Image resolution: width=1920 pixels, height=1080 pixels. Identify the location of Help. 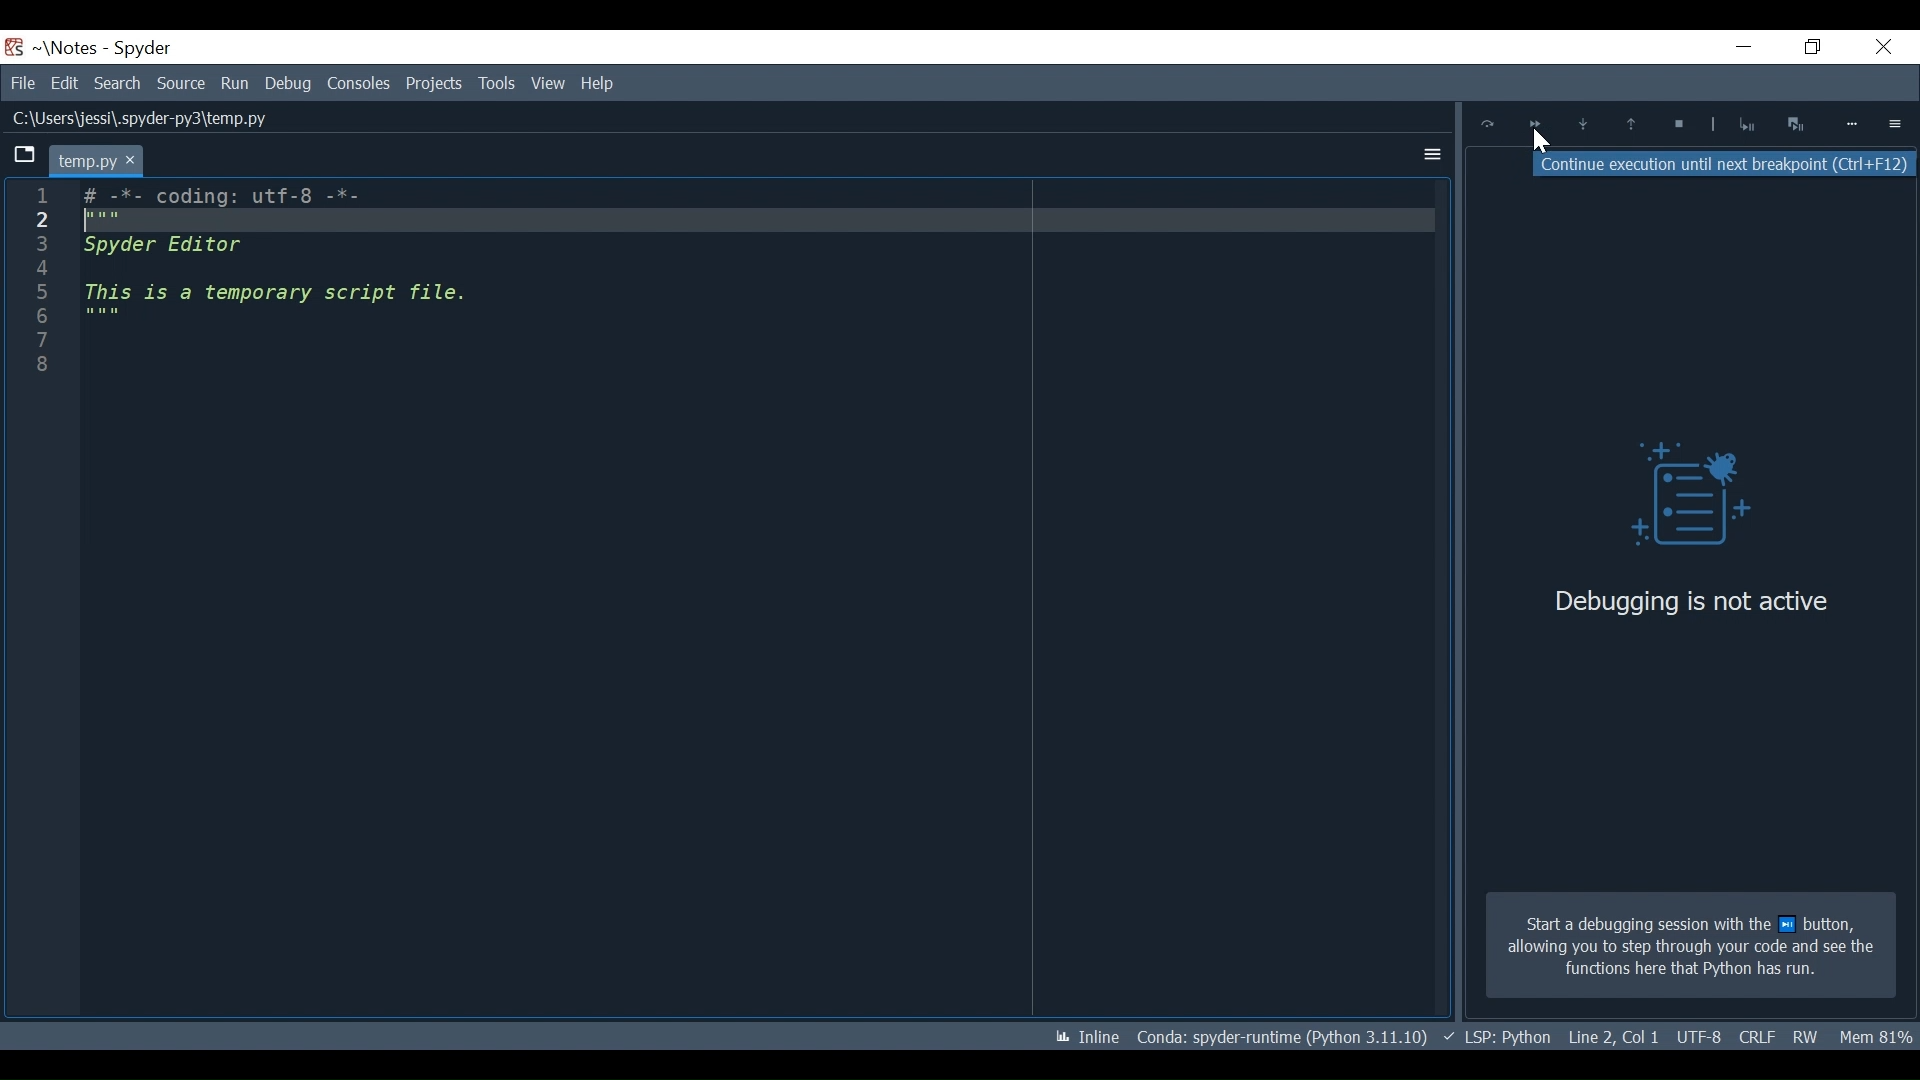
(600, 82).